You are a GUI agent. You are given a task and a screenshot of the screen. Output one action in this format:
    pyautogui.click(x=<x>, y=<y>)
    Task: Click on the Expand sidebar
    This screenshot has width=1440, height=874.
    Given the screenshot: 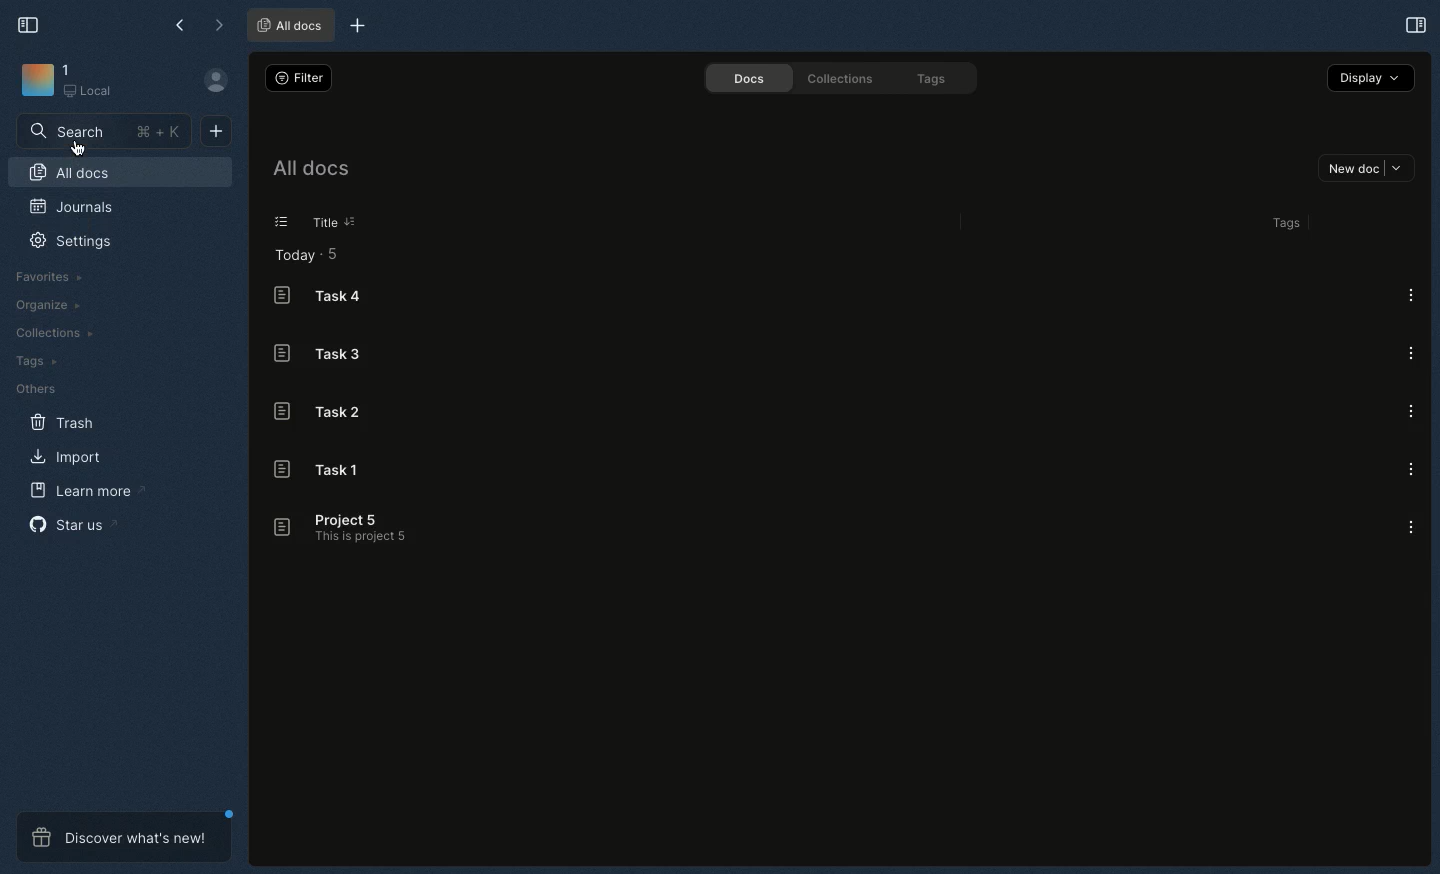 What is the action you would take?
    pyautogui.click(x=1416, y=22)
    